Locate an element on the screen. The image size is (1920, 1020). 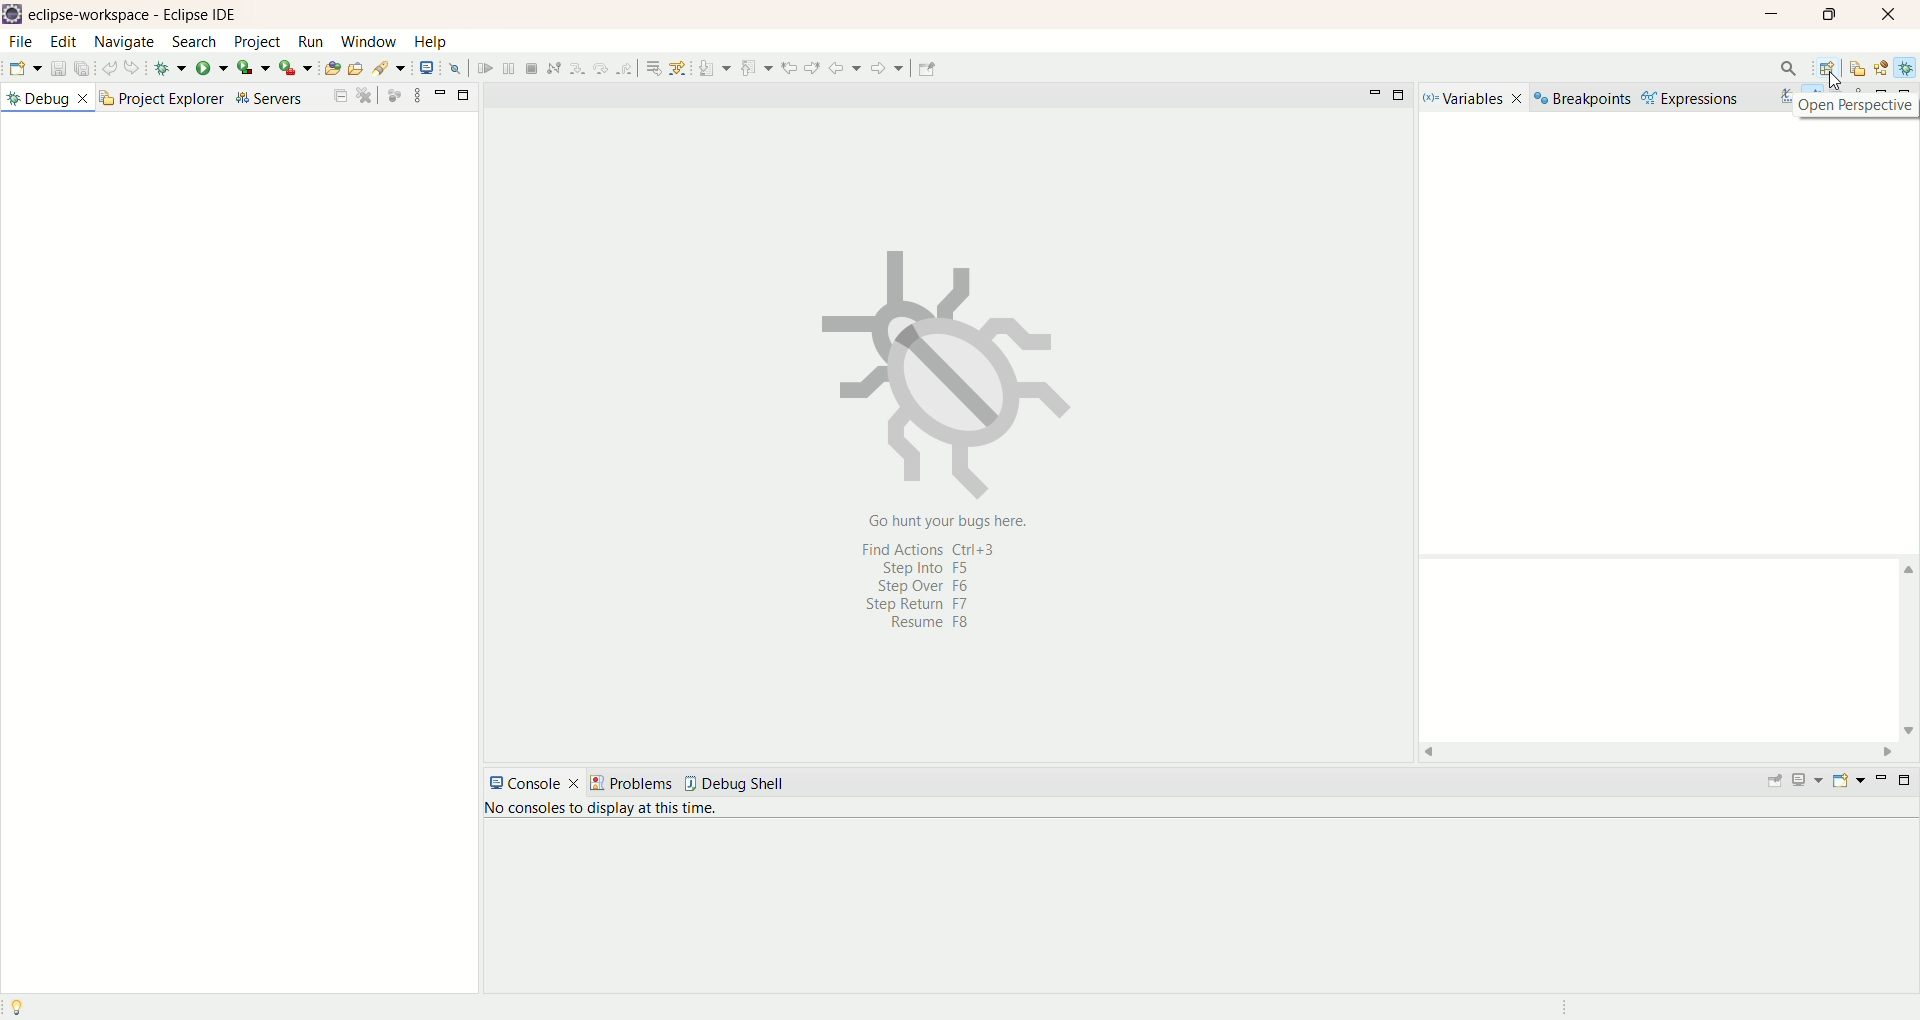
suspend is located at coordinates (652, 68).